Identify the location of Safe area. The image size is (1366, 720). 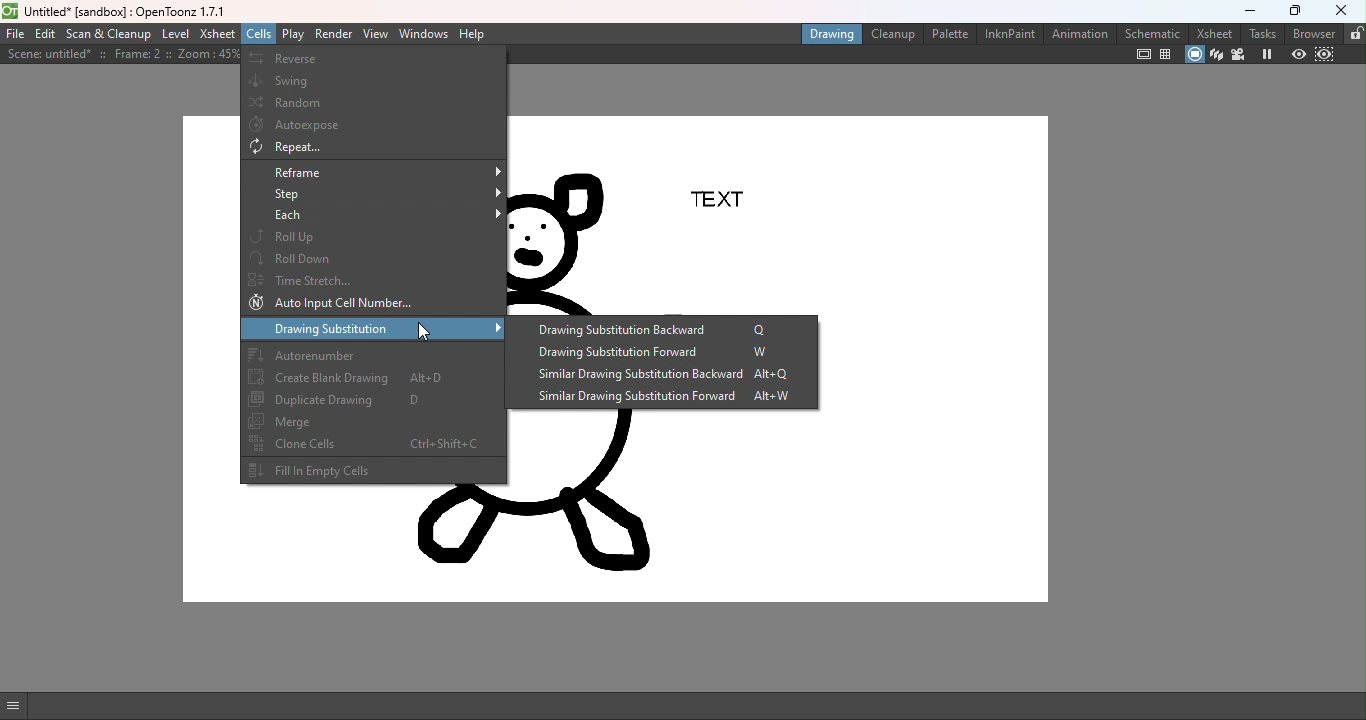
(1141, 56).